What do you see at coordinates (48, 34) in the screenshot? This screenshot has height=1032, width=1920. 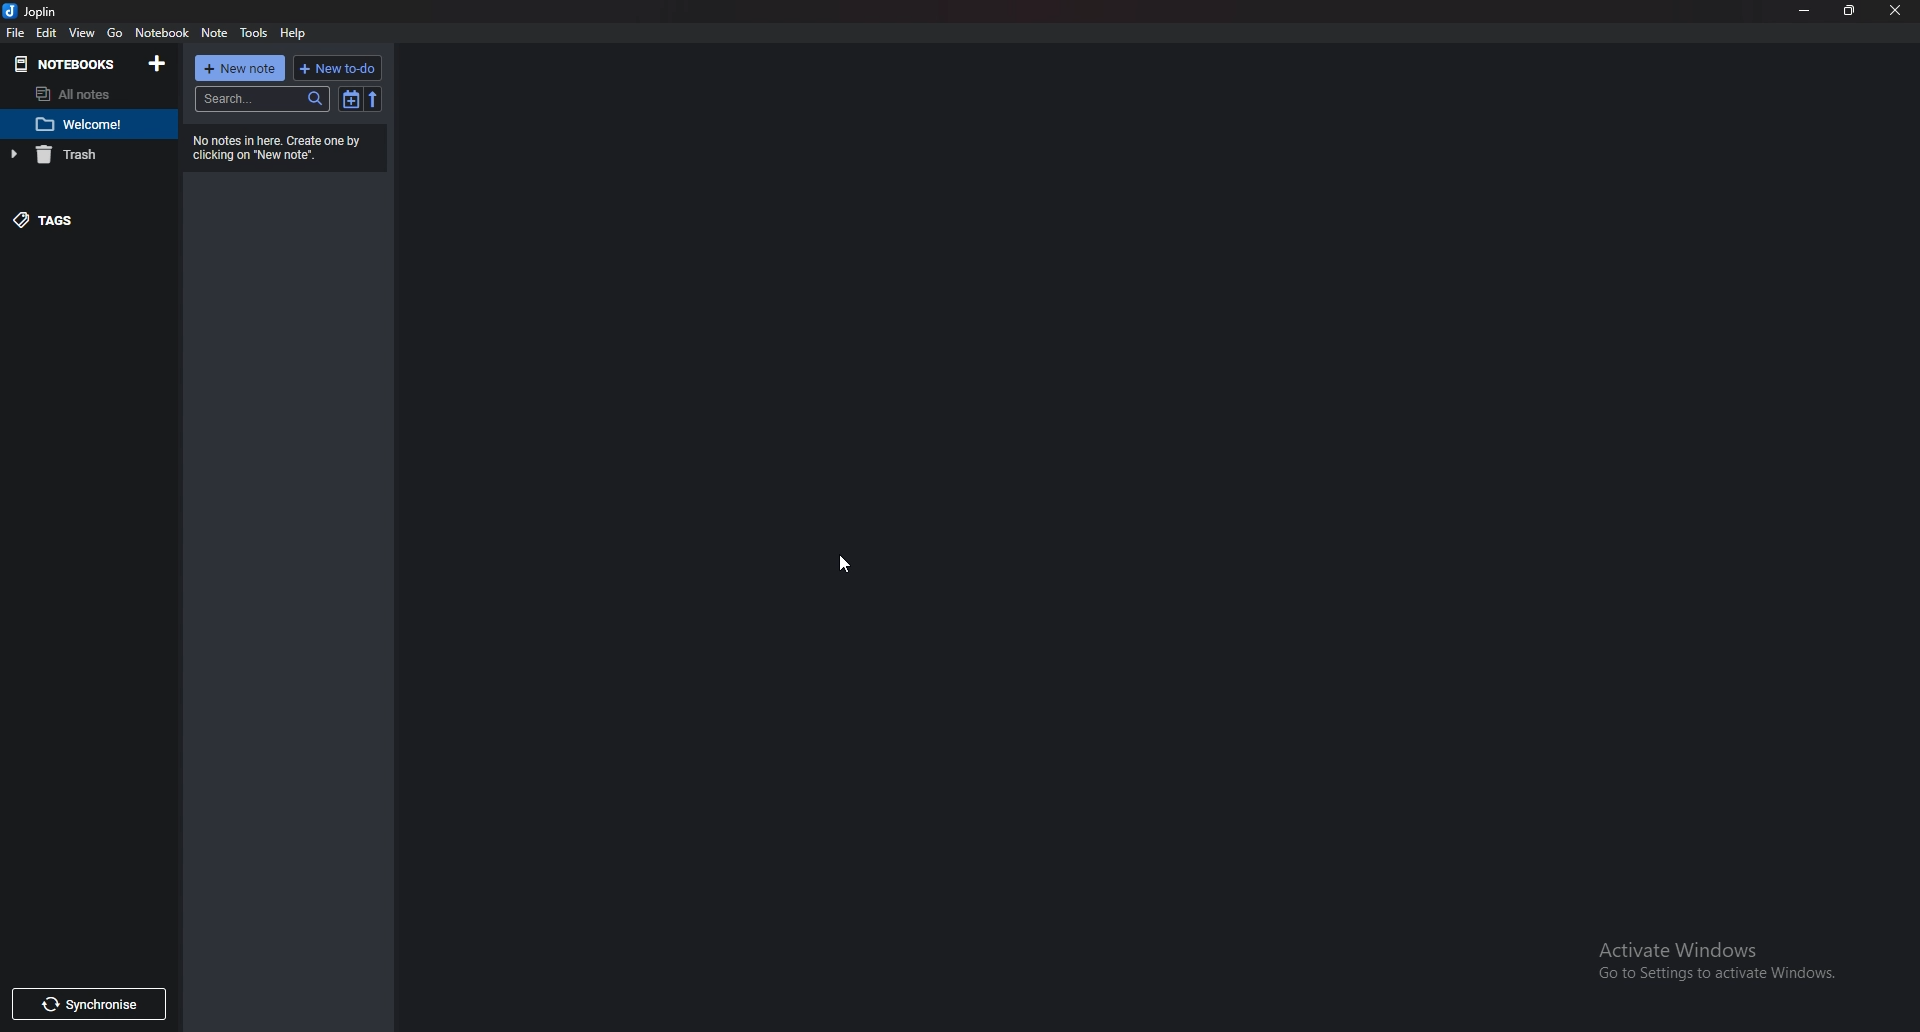 I see `edit` at bounding box center [48, 34].